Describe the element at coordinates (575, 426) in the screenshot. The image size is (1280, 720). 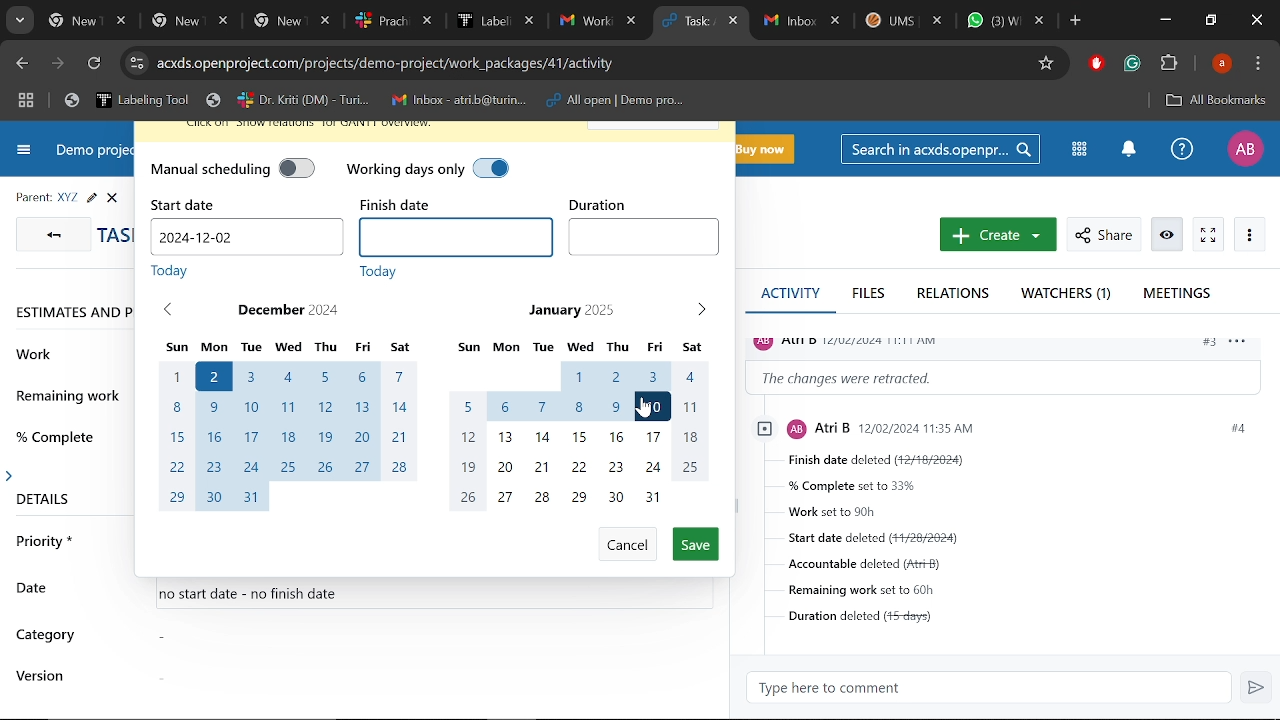
I see `Month of Januar` at that location.